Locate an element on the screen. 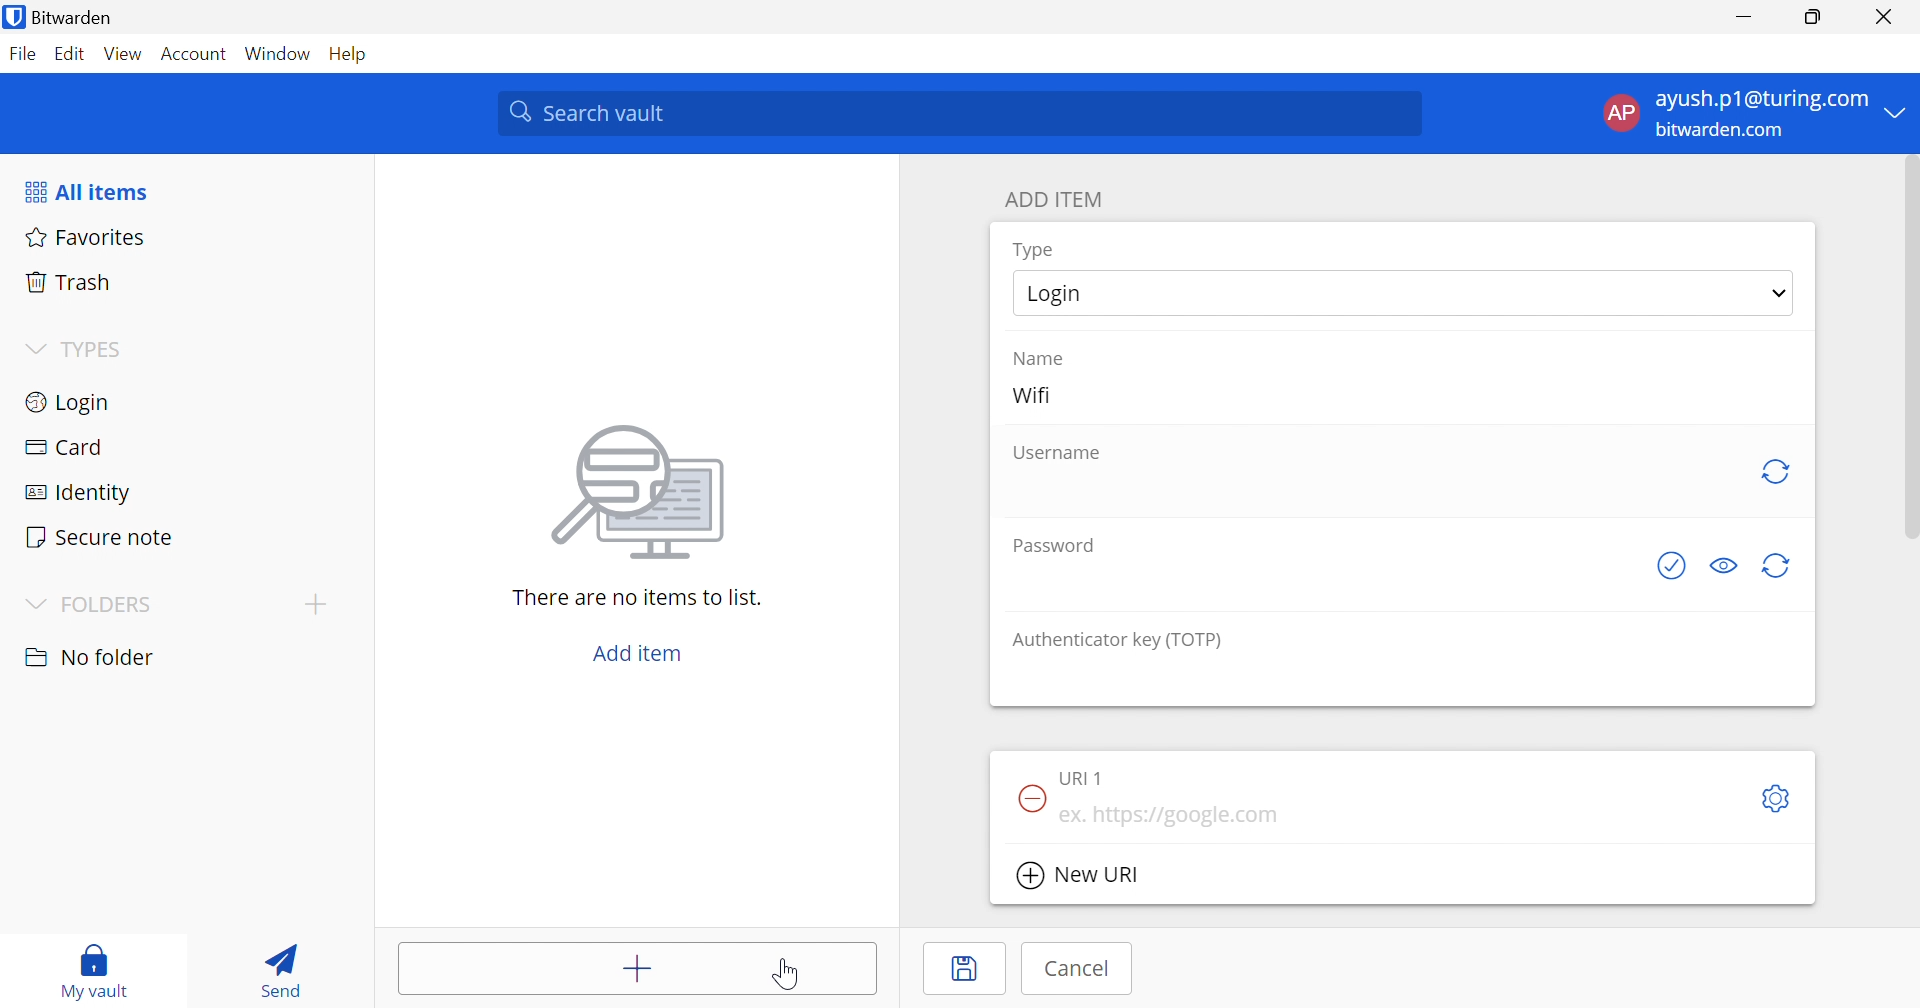 This screenshot has width=1920, height=1008. New URI is located at coordinates (1081, 878).